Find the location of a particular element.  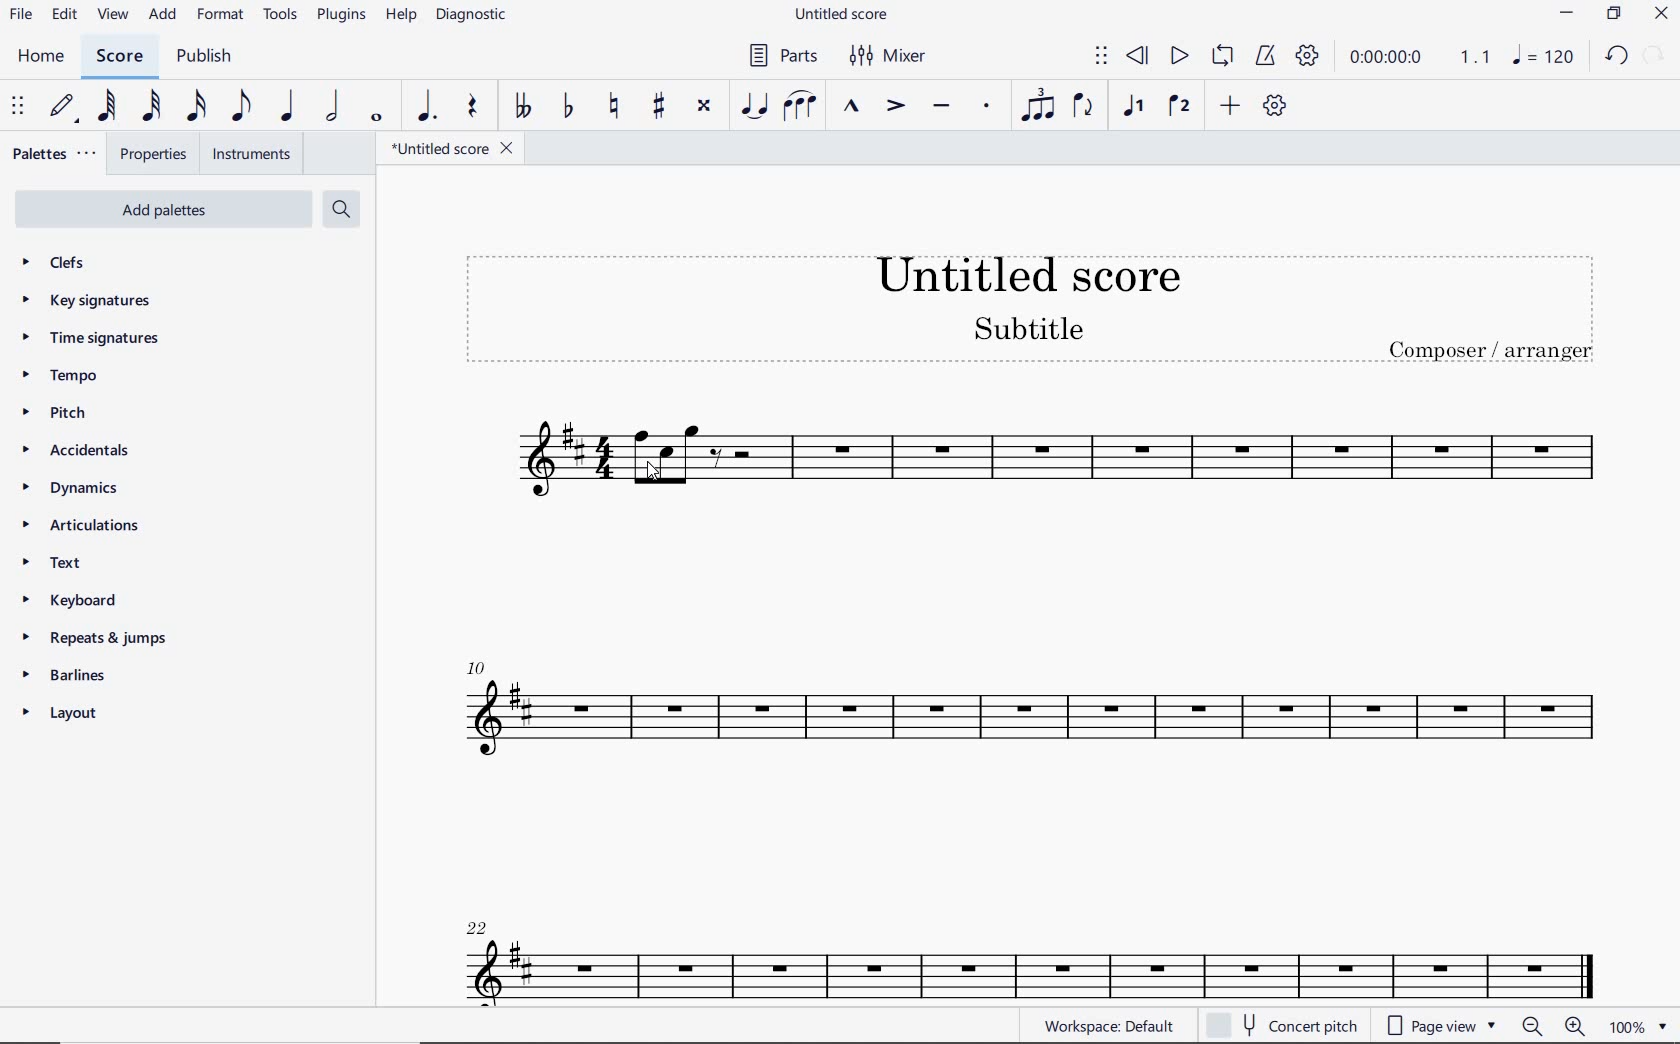

PALETTES is located at coordinates (54, 156).